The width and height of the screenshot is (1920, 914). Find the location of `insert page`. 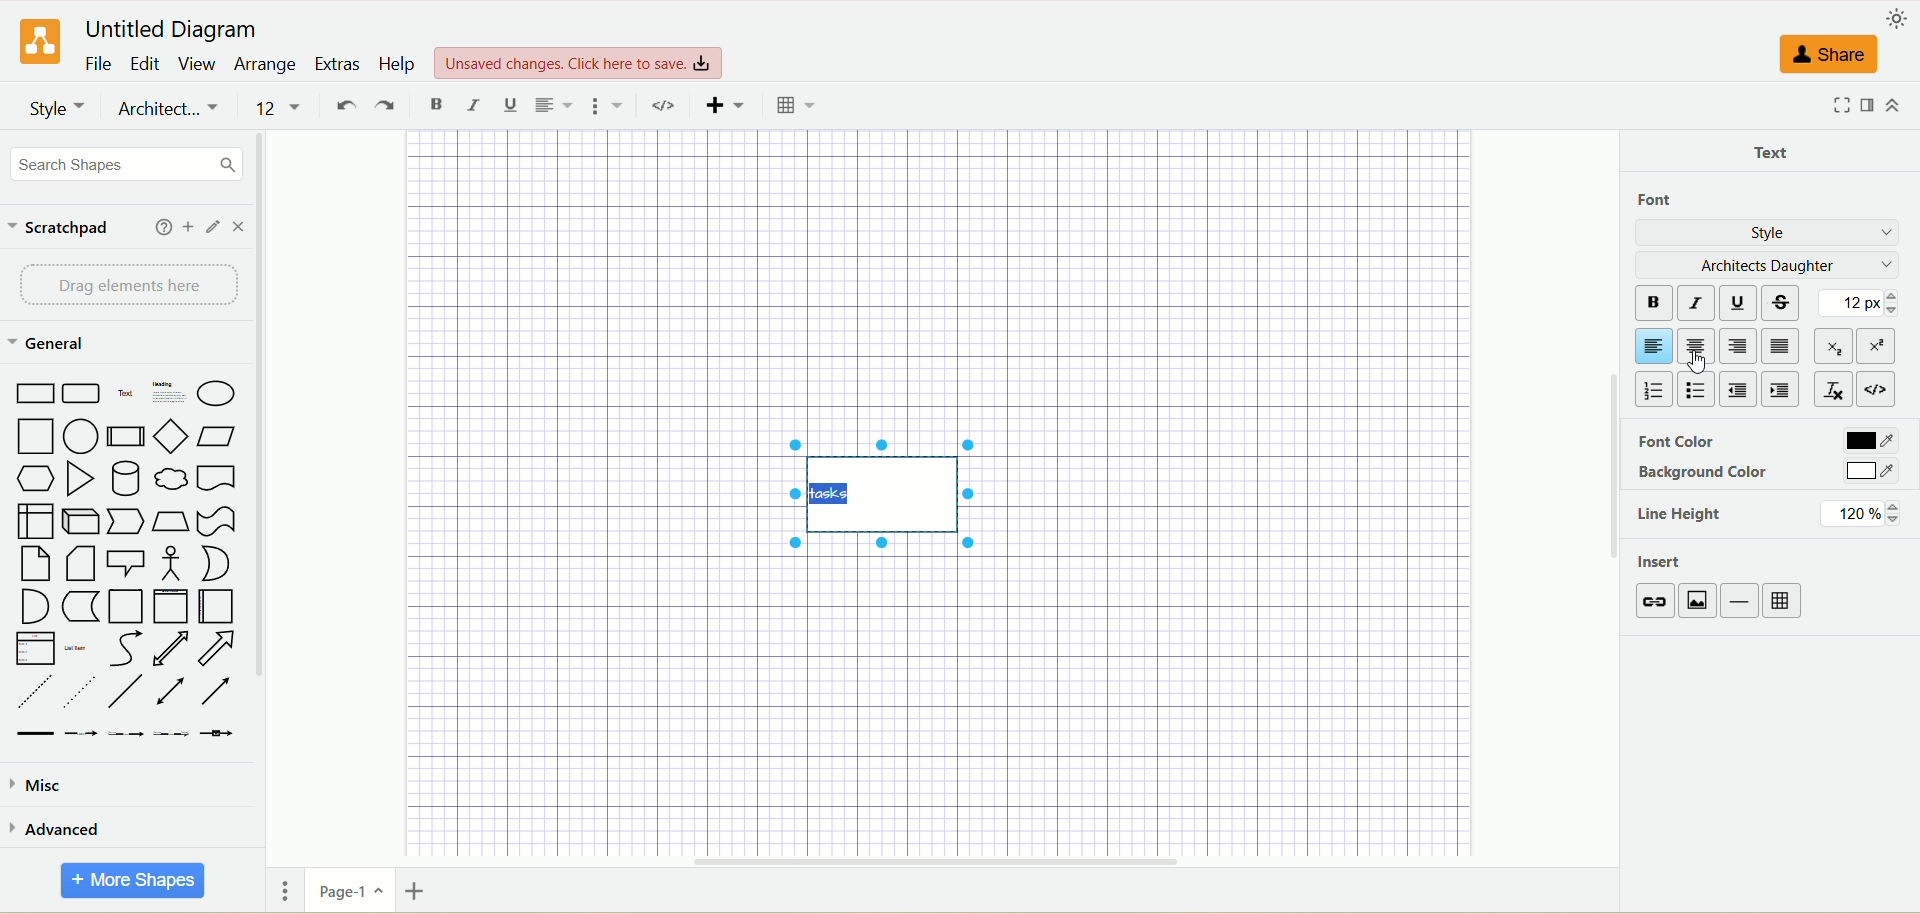

insert page is located at coordinates (421, 894).